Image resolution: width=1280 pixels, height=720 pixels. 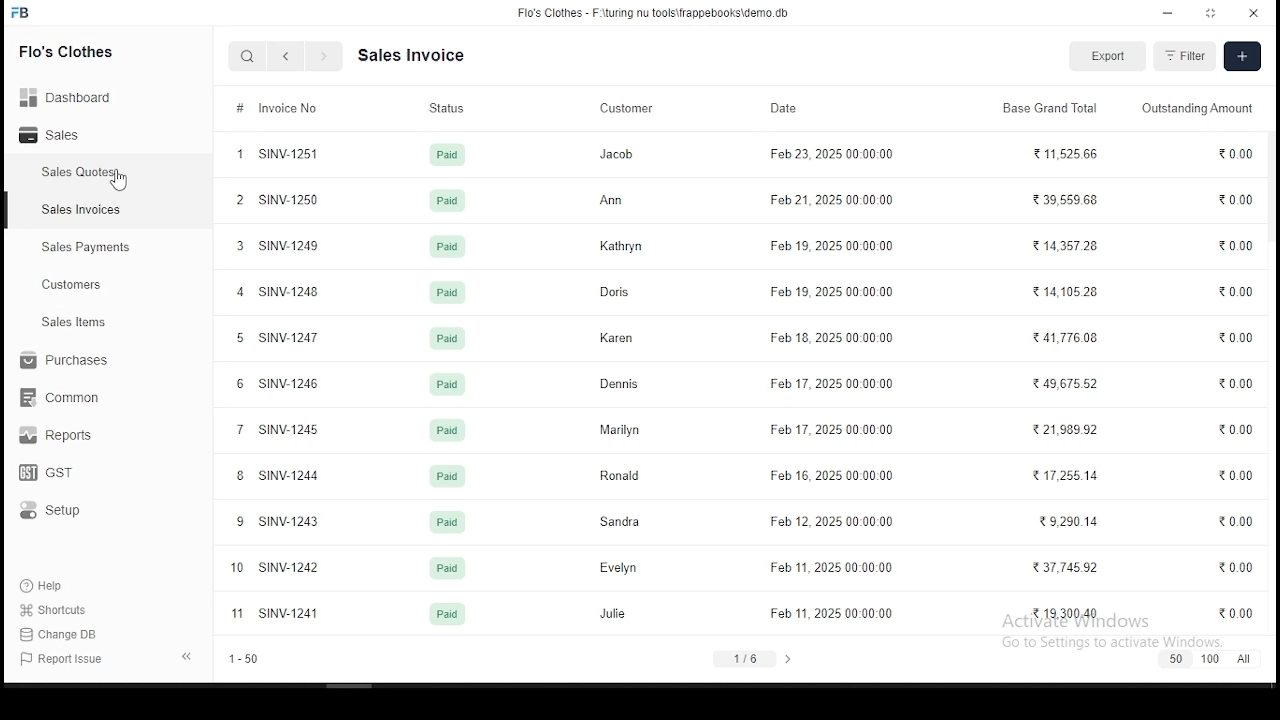 What do you see at coordinates (67, 397) in the screenshot?
I see `common` at bounding box center [67, 397].